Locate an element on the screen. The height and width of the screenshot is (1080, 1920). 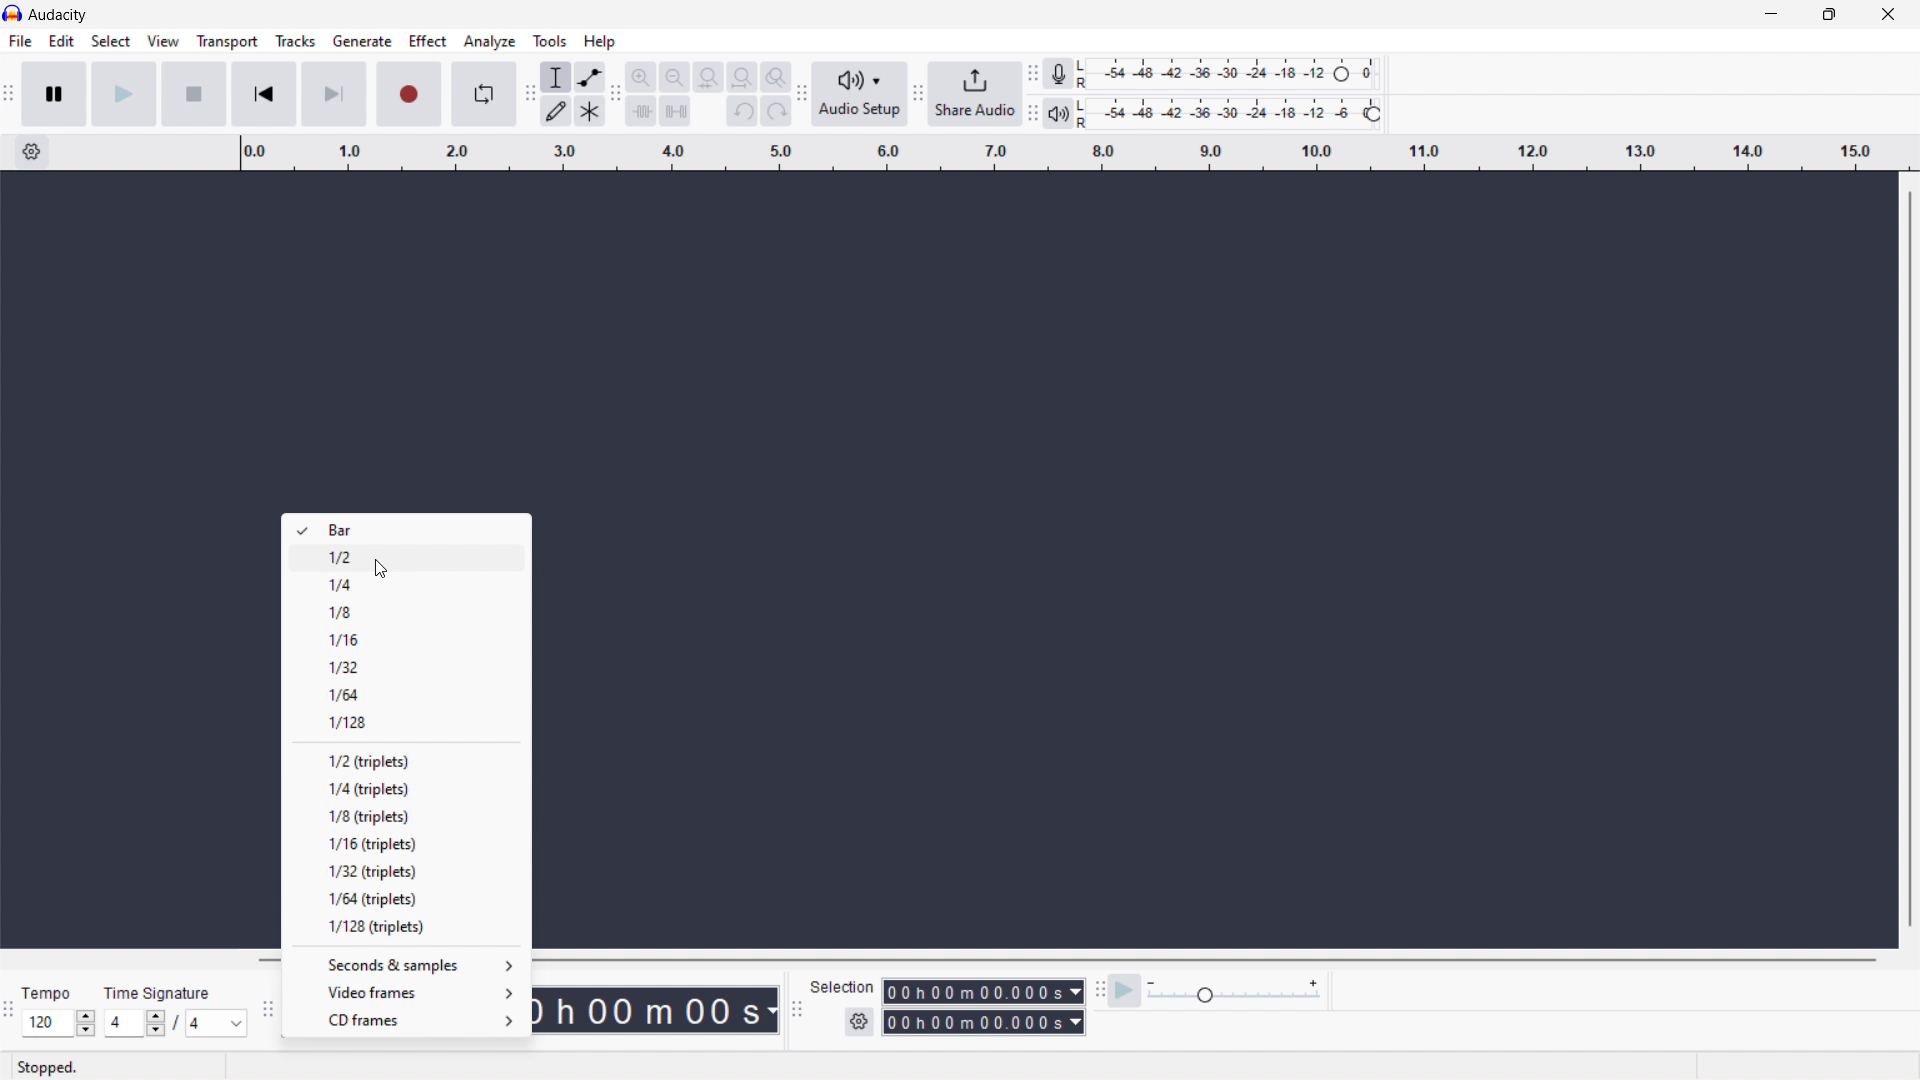
transport is located at coordinates (227, 42).